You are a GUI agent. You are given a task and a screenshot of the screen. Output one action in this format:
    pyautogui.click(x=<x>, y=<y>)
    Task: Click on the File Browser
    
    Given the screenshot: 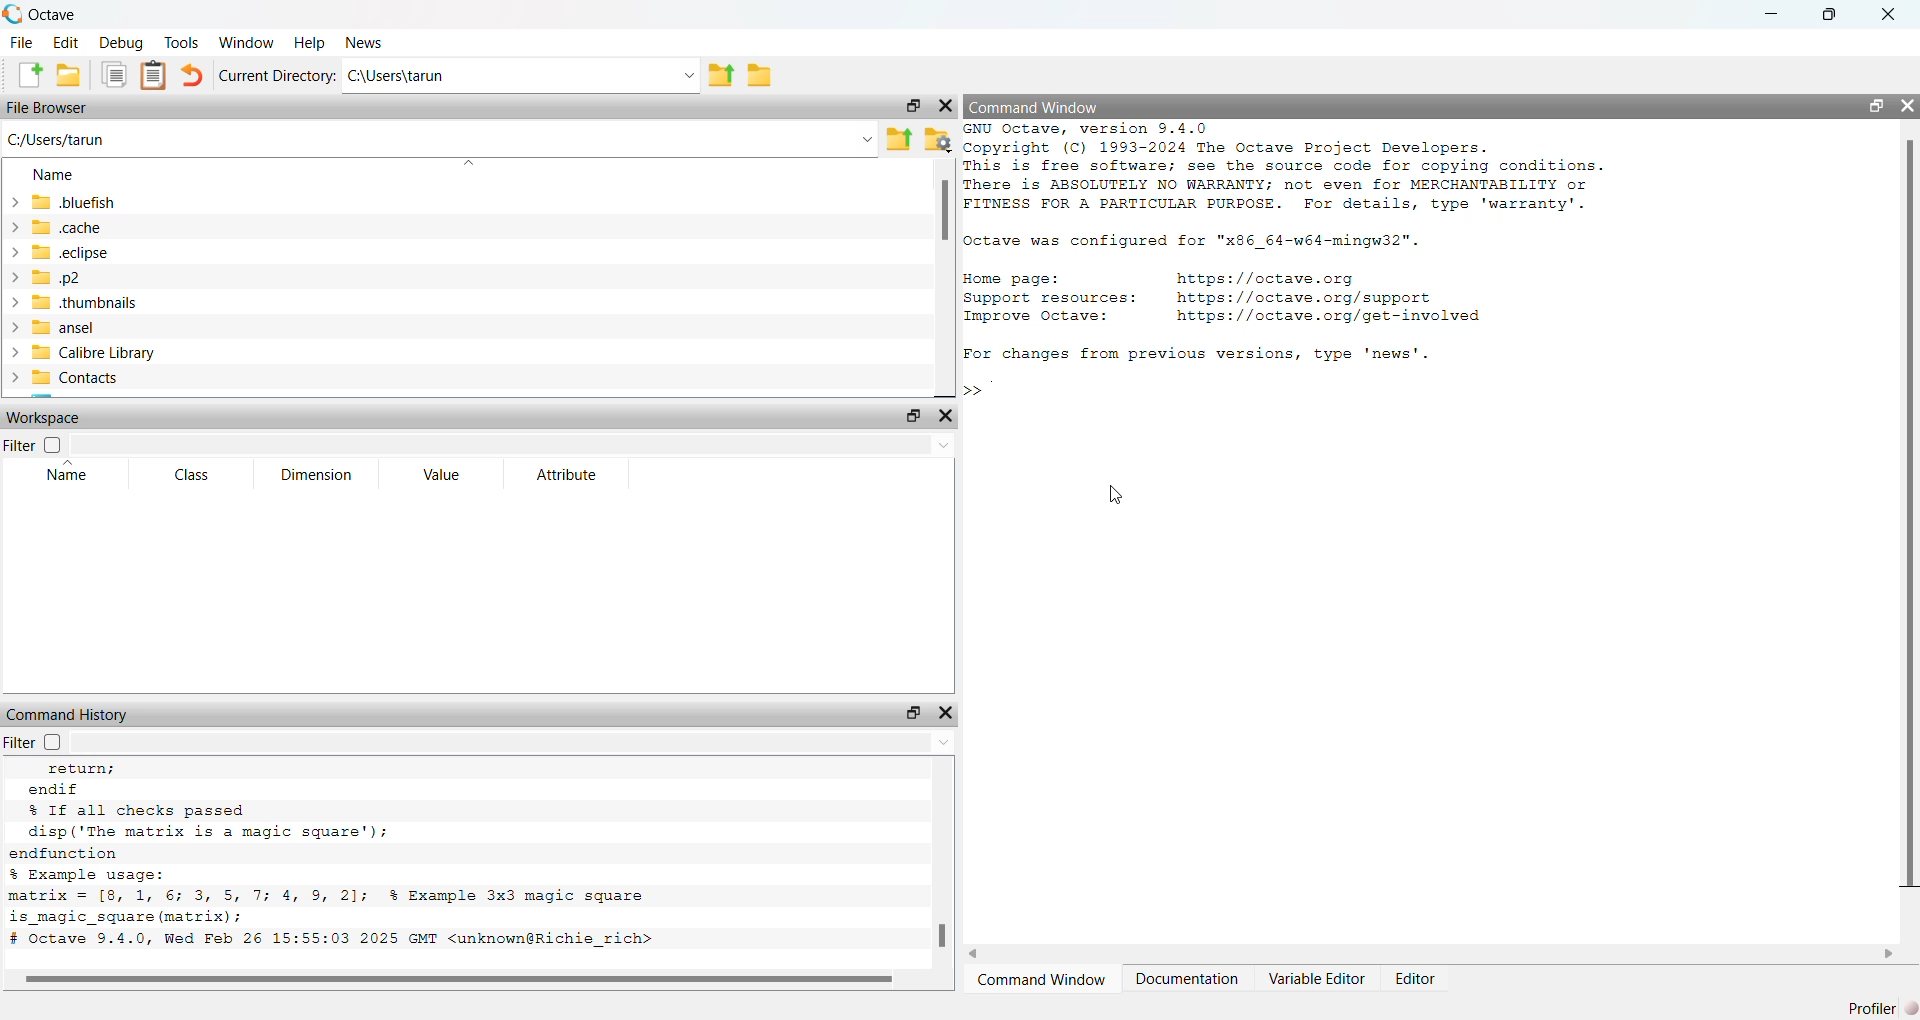 What is the action you would take?
    pyautogui.click(x=49, y=107)
    